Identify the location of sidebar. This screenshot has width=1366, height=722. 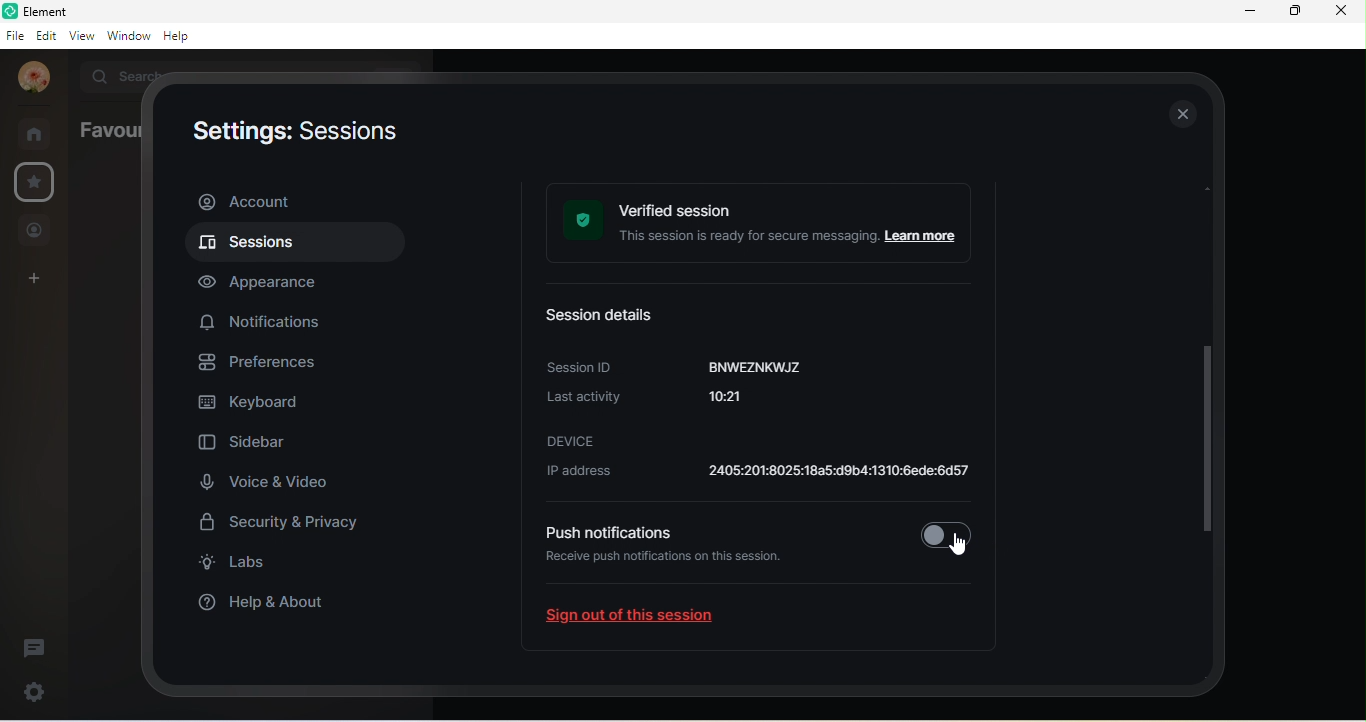
(248, 445).